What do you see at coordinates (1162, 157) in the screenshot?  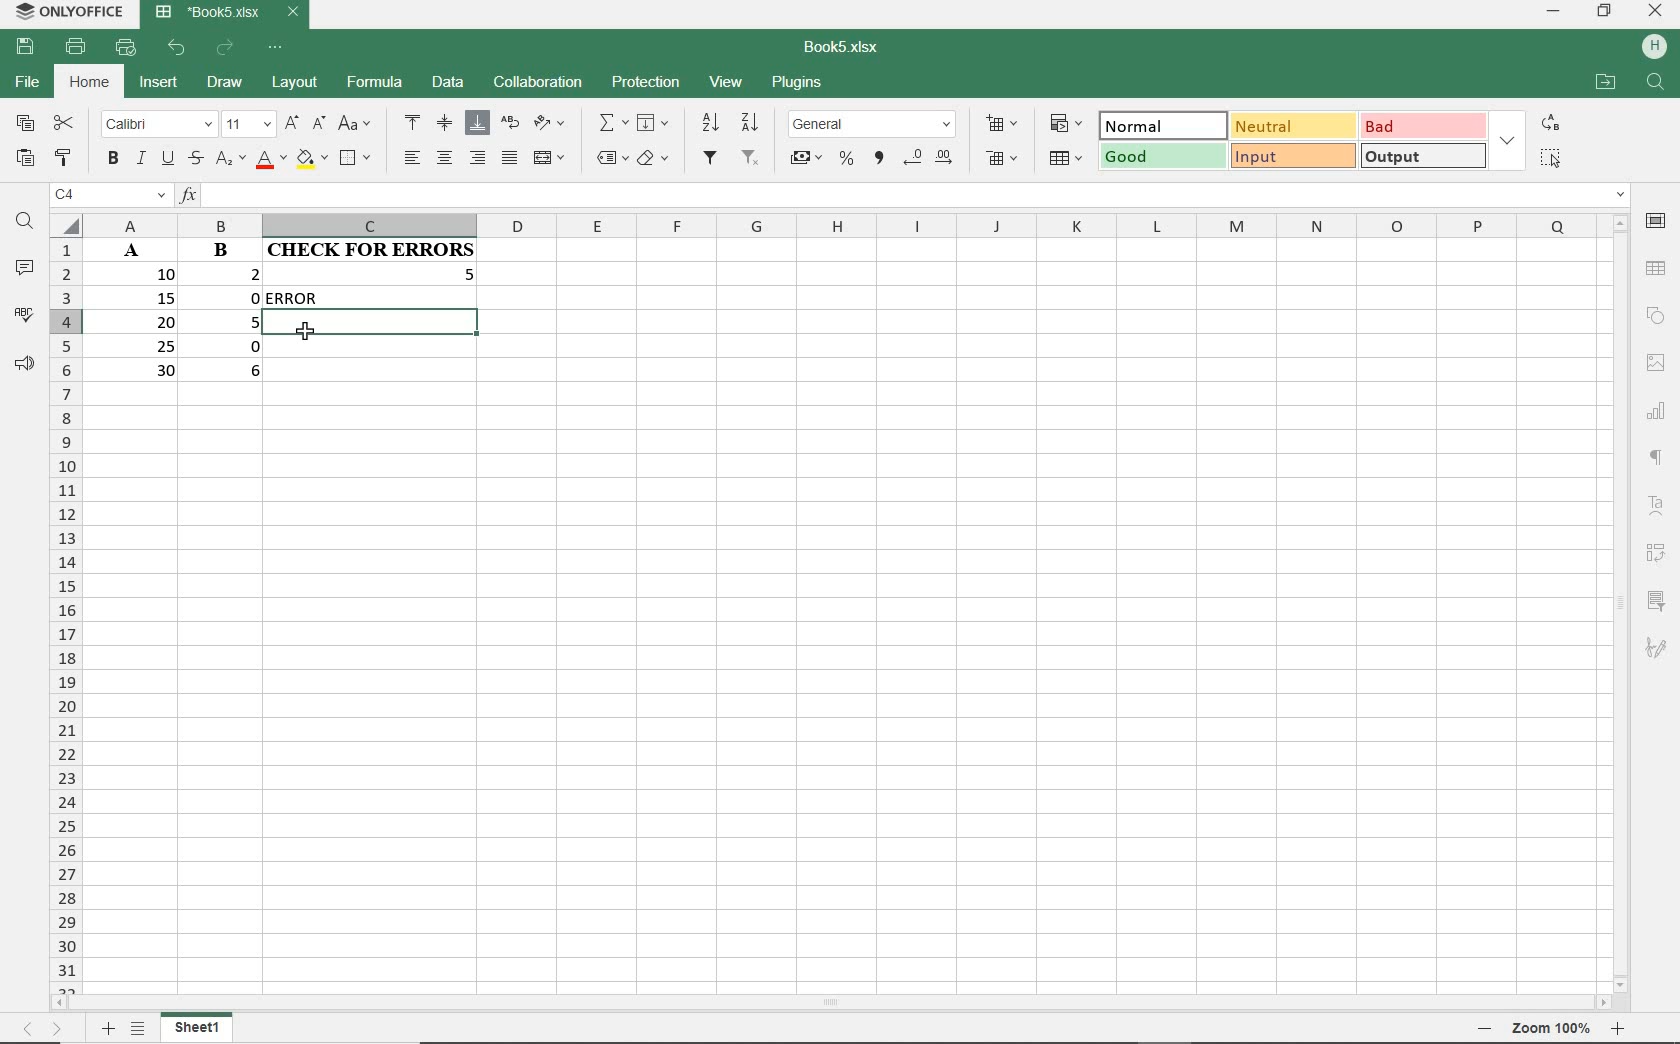 I see `GOOD` at bounding box center [1162, 157].